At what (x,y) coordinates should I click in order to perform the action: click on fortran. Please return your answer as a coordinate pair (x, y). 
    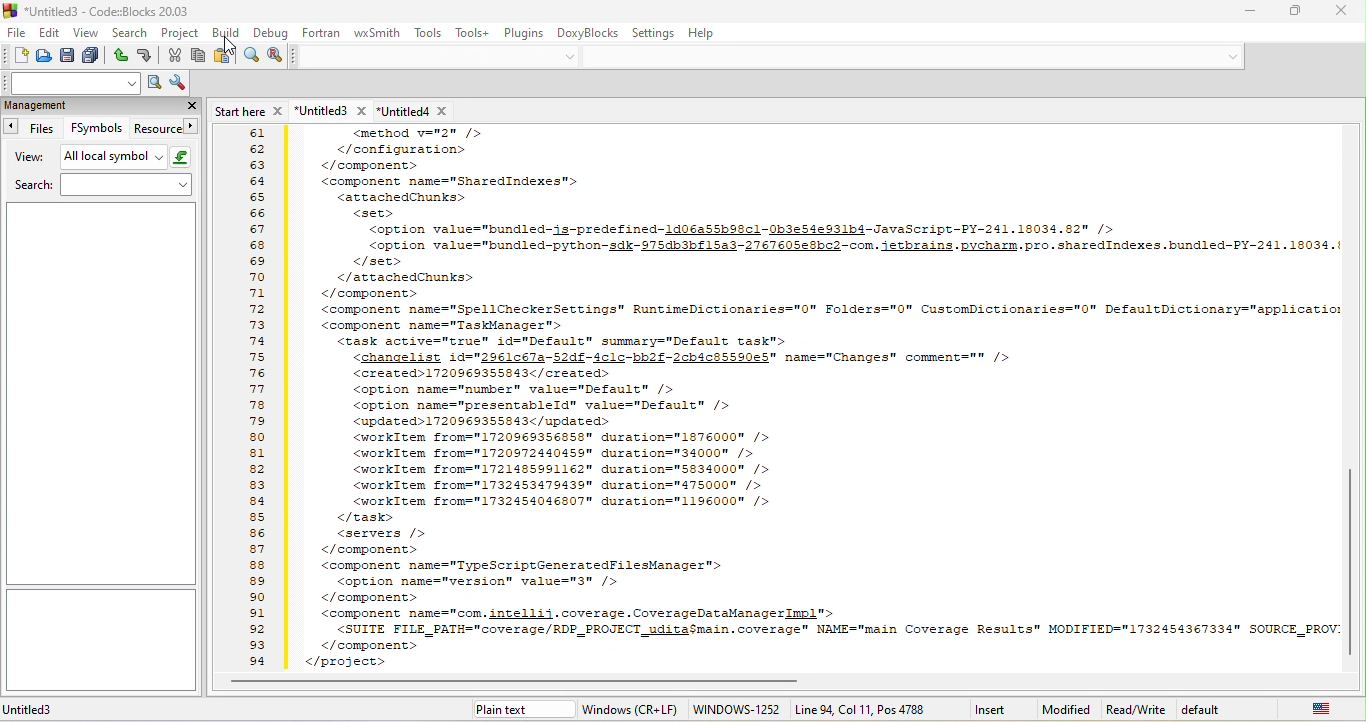
    Looking at the image, I should click on (324, 34).